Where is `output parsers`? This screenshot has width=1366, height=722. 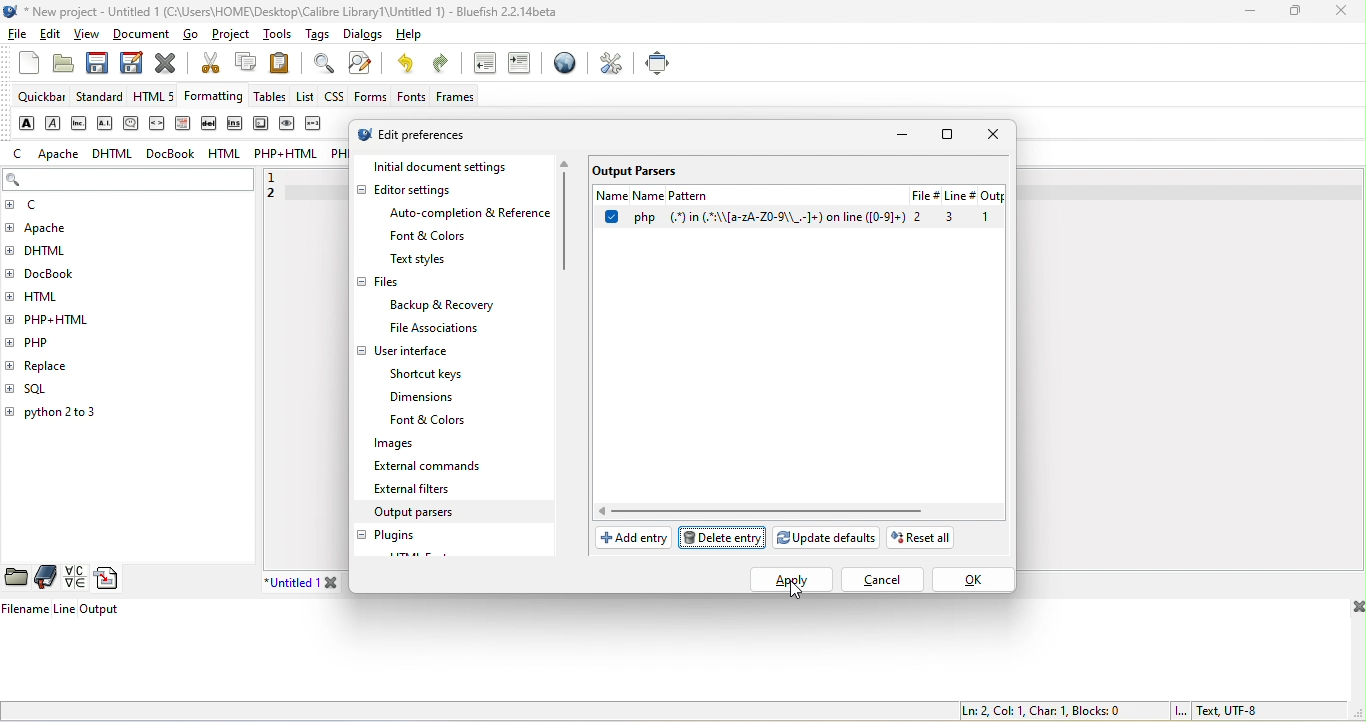 output parsers is located at coordinates (432, 514).